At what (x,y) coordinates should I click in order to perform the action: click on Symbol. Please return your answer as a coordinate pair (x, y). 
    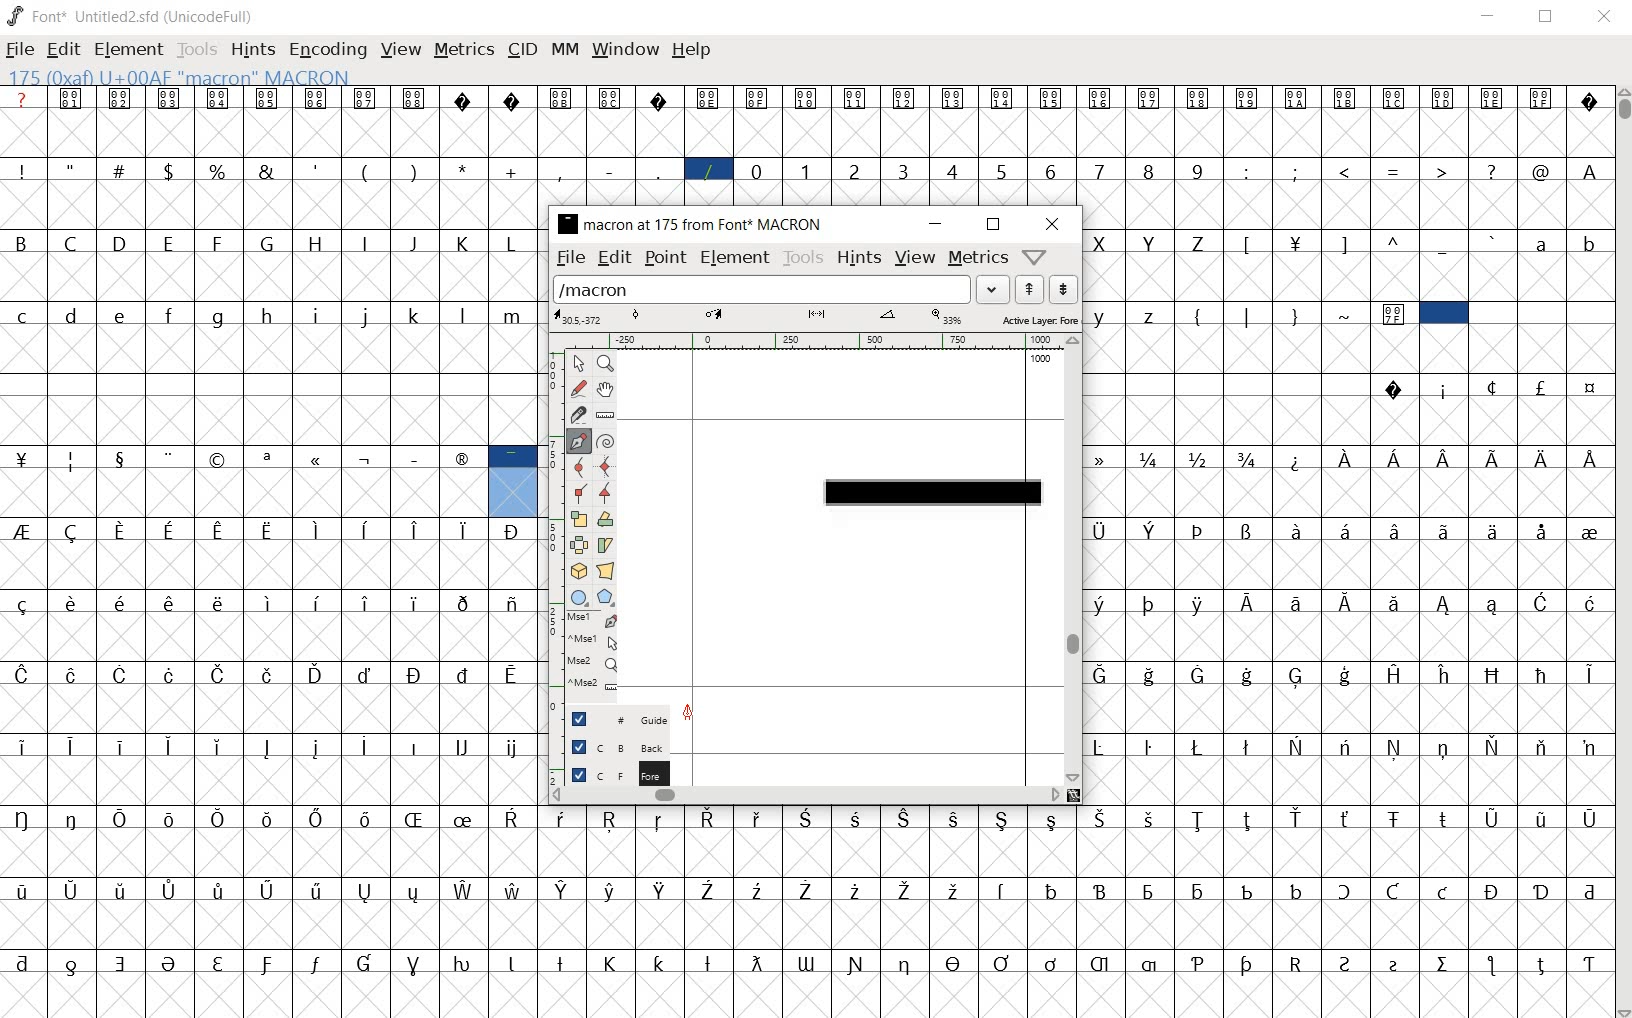
    Looking at the image, I should click on (1249, 745).